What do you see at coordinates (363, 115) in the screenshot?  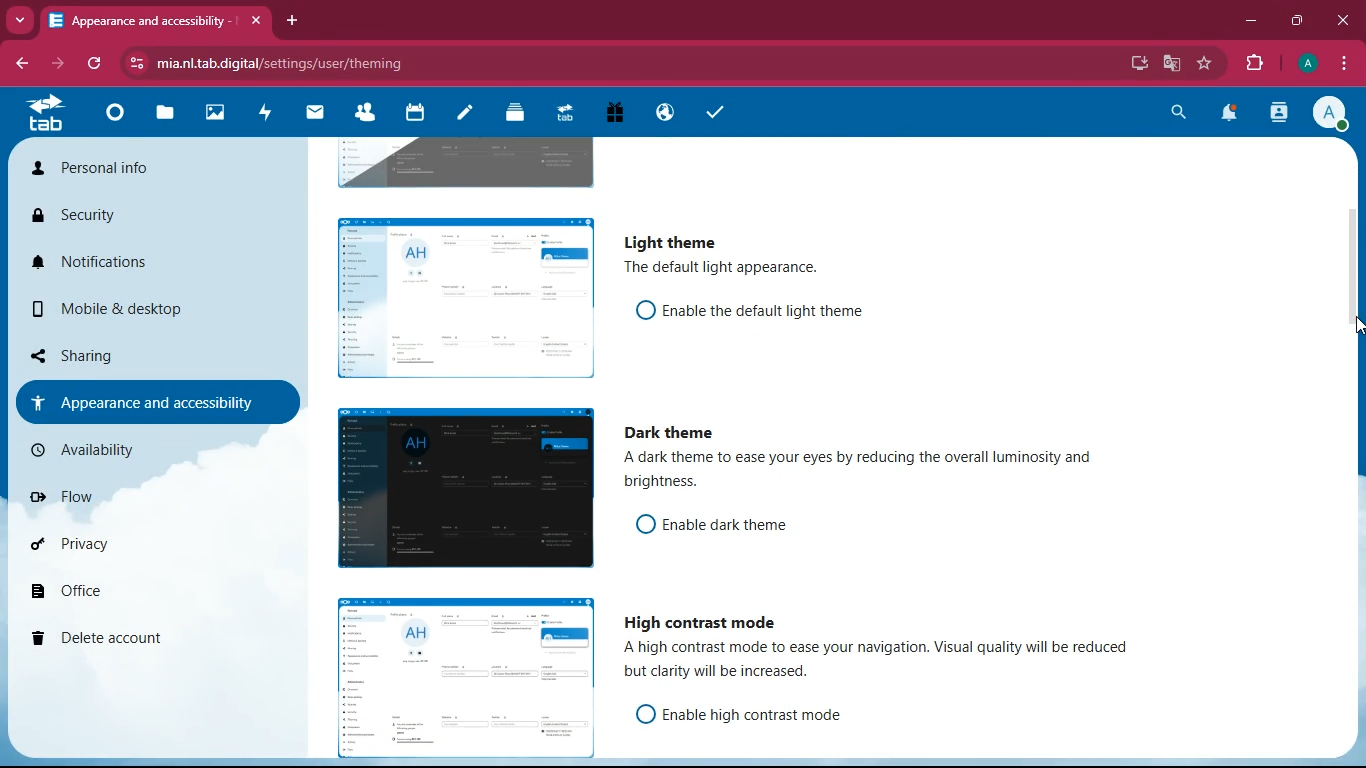 I see `friends` at bounding box center [363, 115].